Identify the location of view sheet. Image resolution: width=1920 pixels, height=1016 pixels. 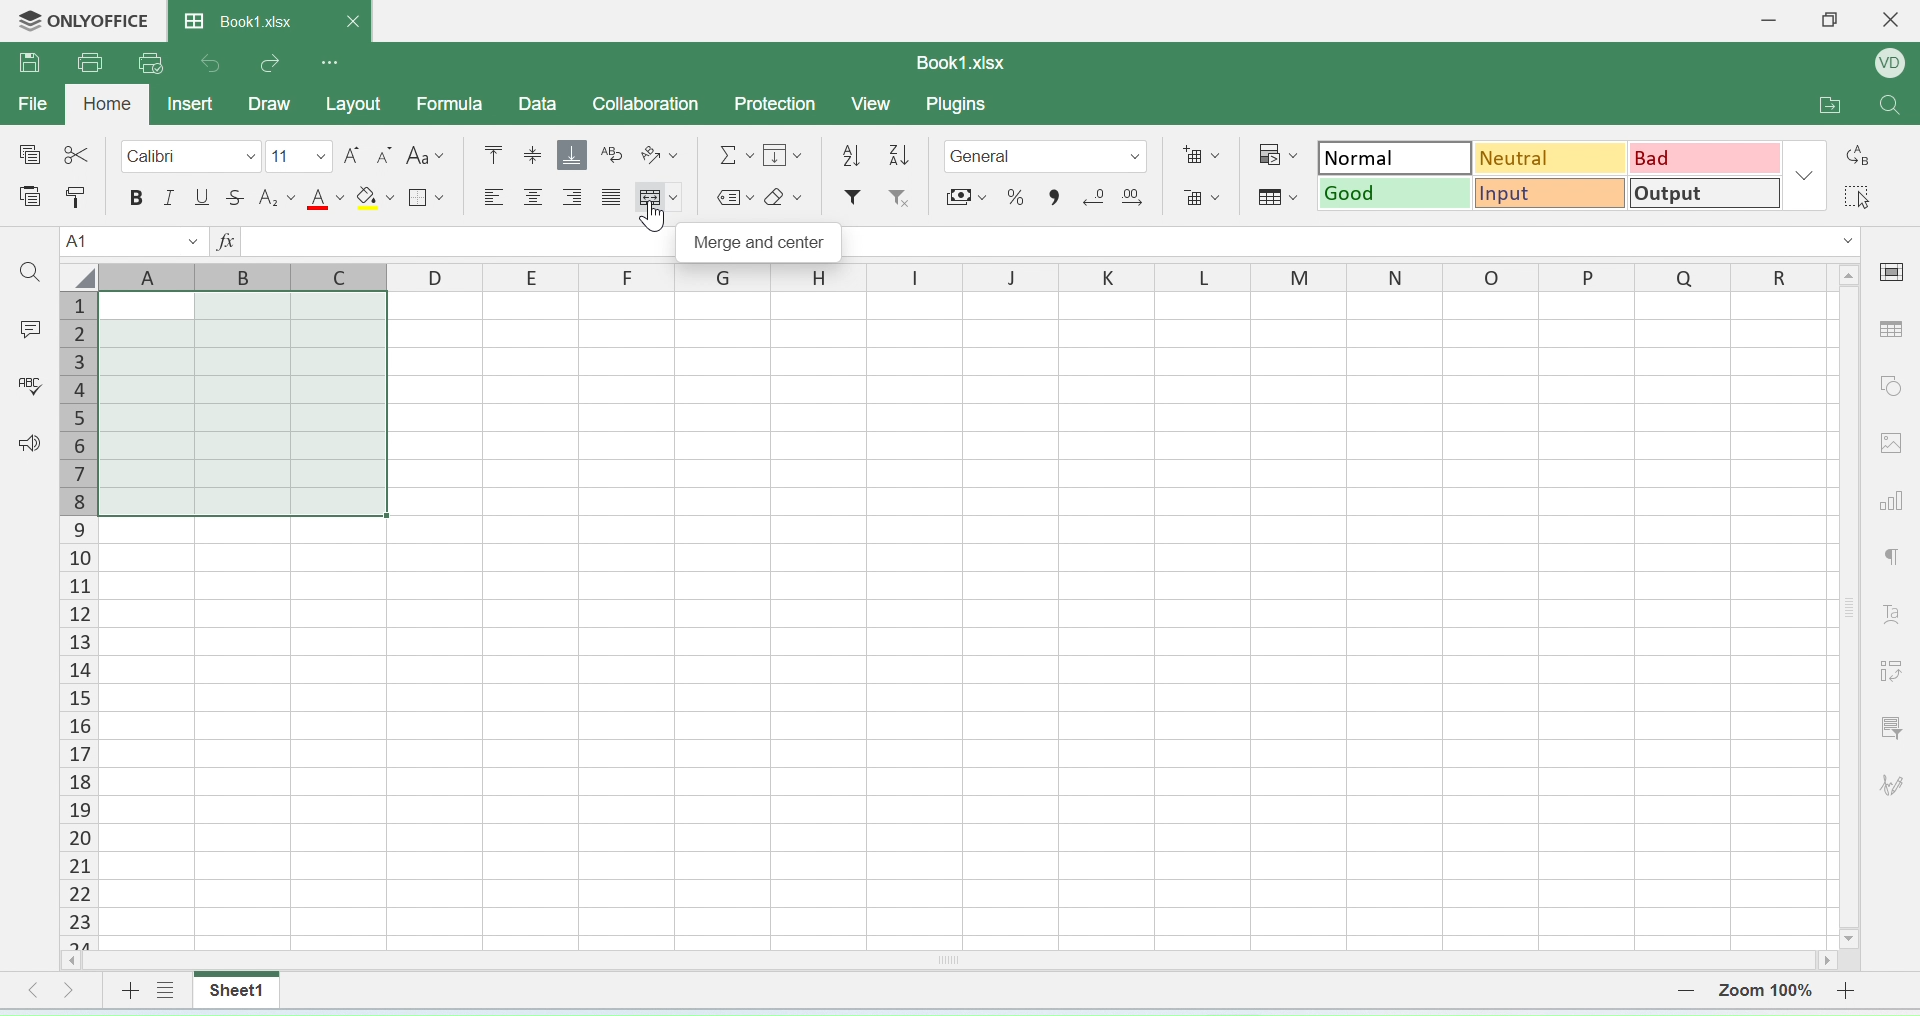
(167, 993).